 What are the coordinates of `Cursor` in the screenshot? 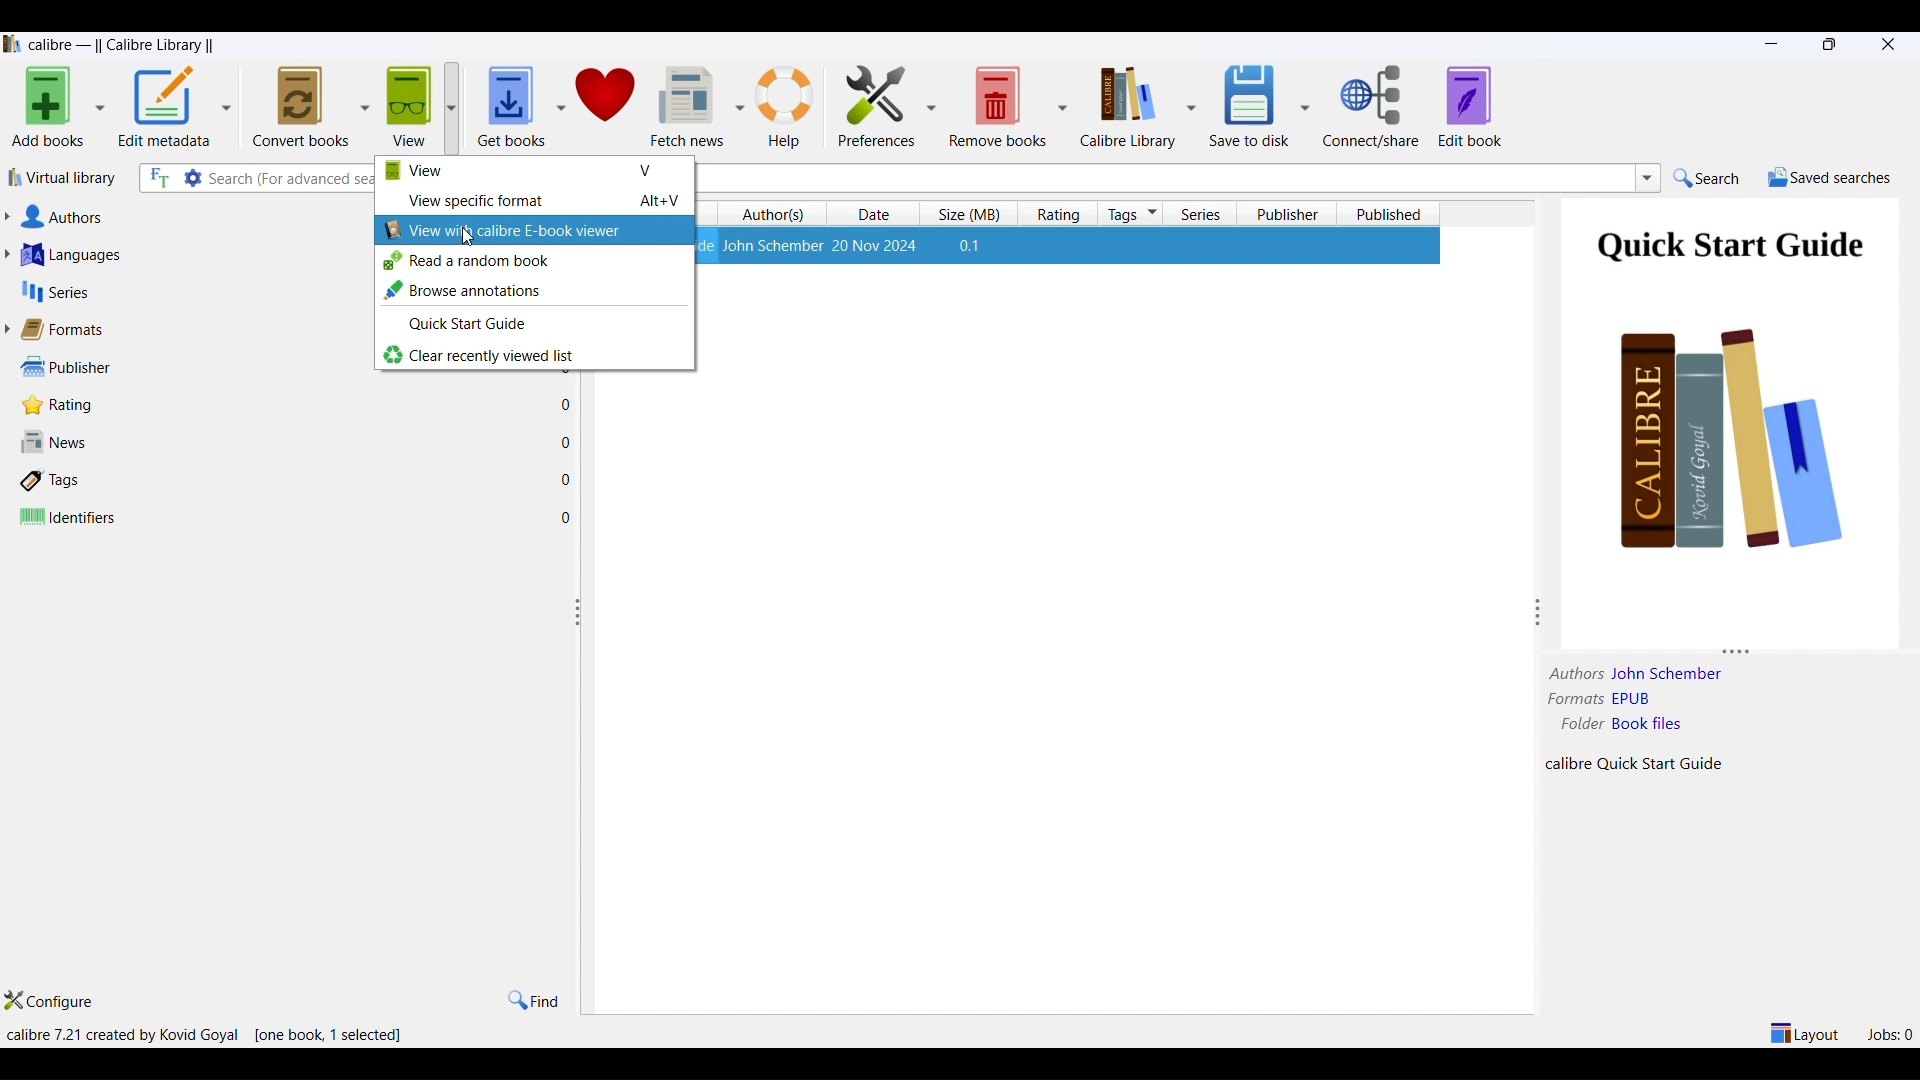 It's located at (468, 241).